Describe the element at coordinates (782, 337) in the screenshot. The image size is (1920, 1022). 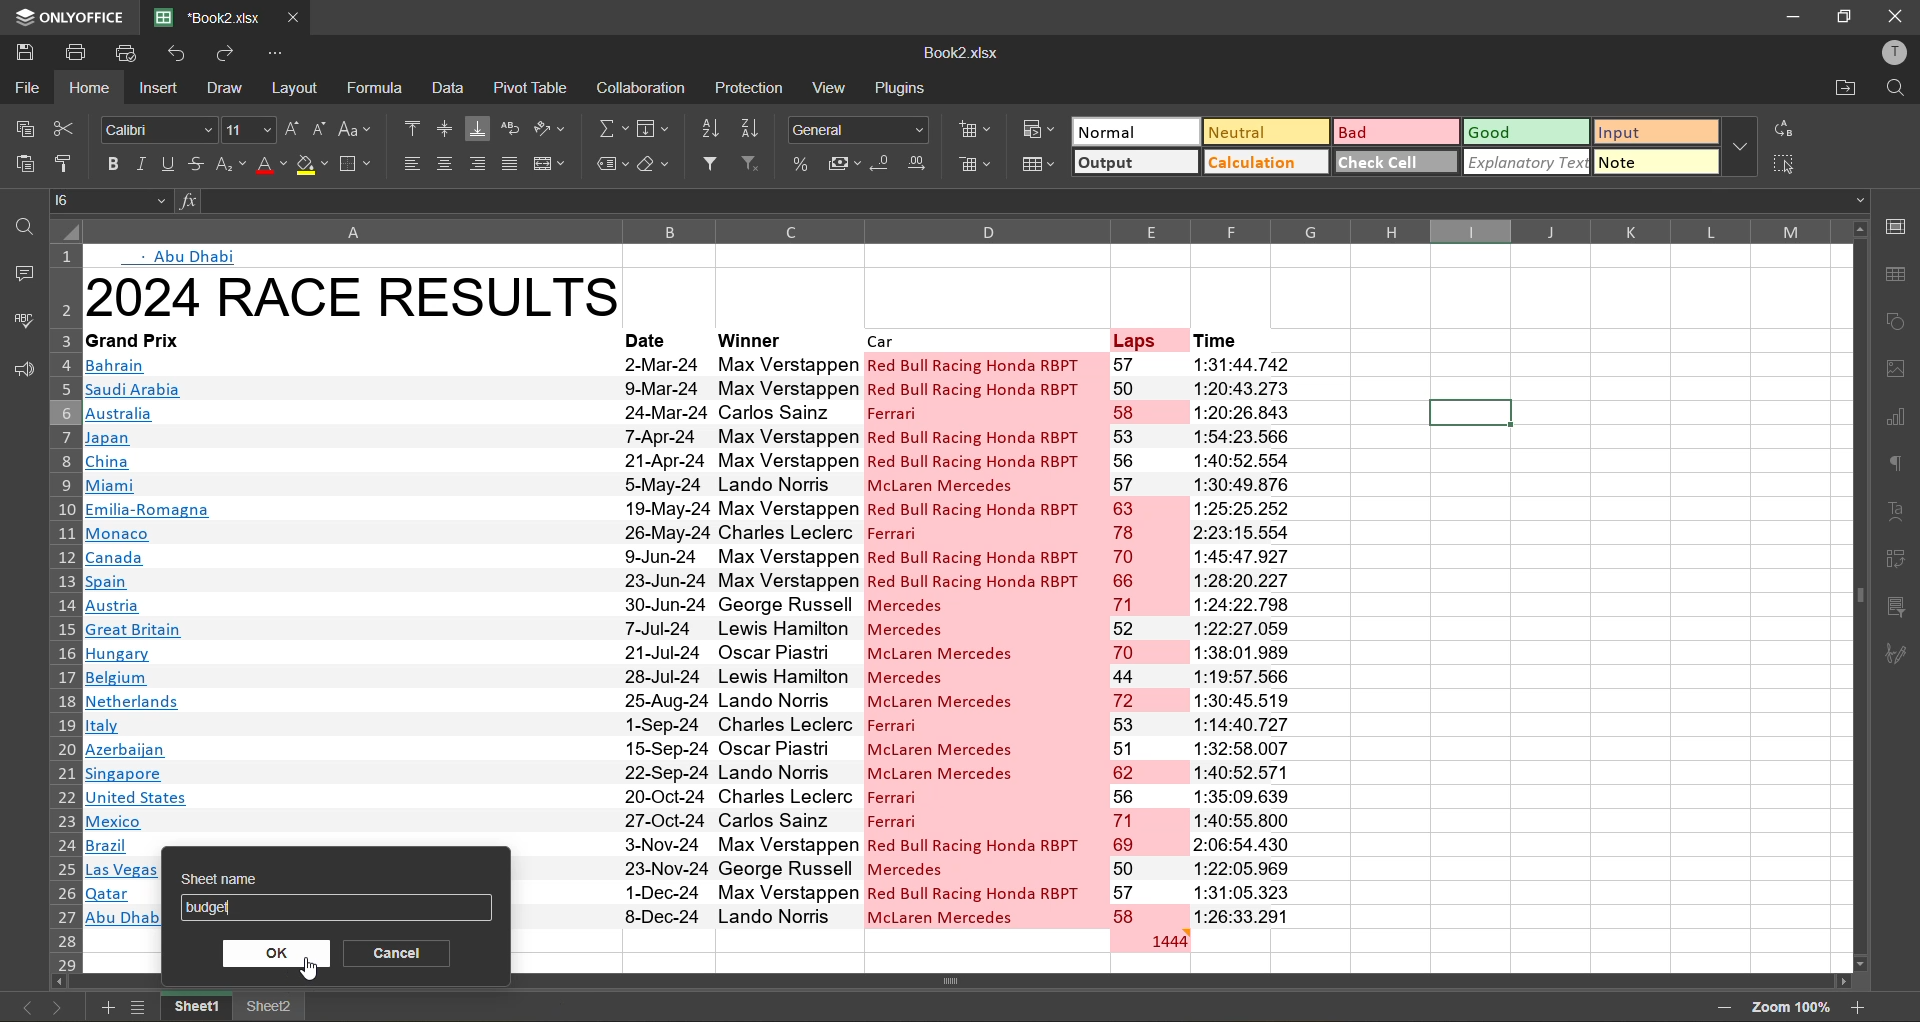
I see `winner` at that location.